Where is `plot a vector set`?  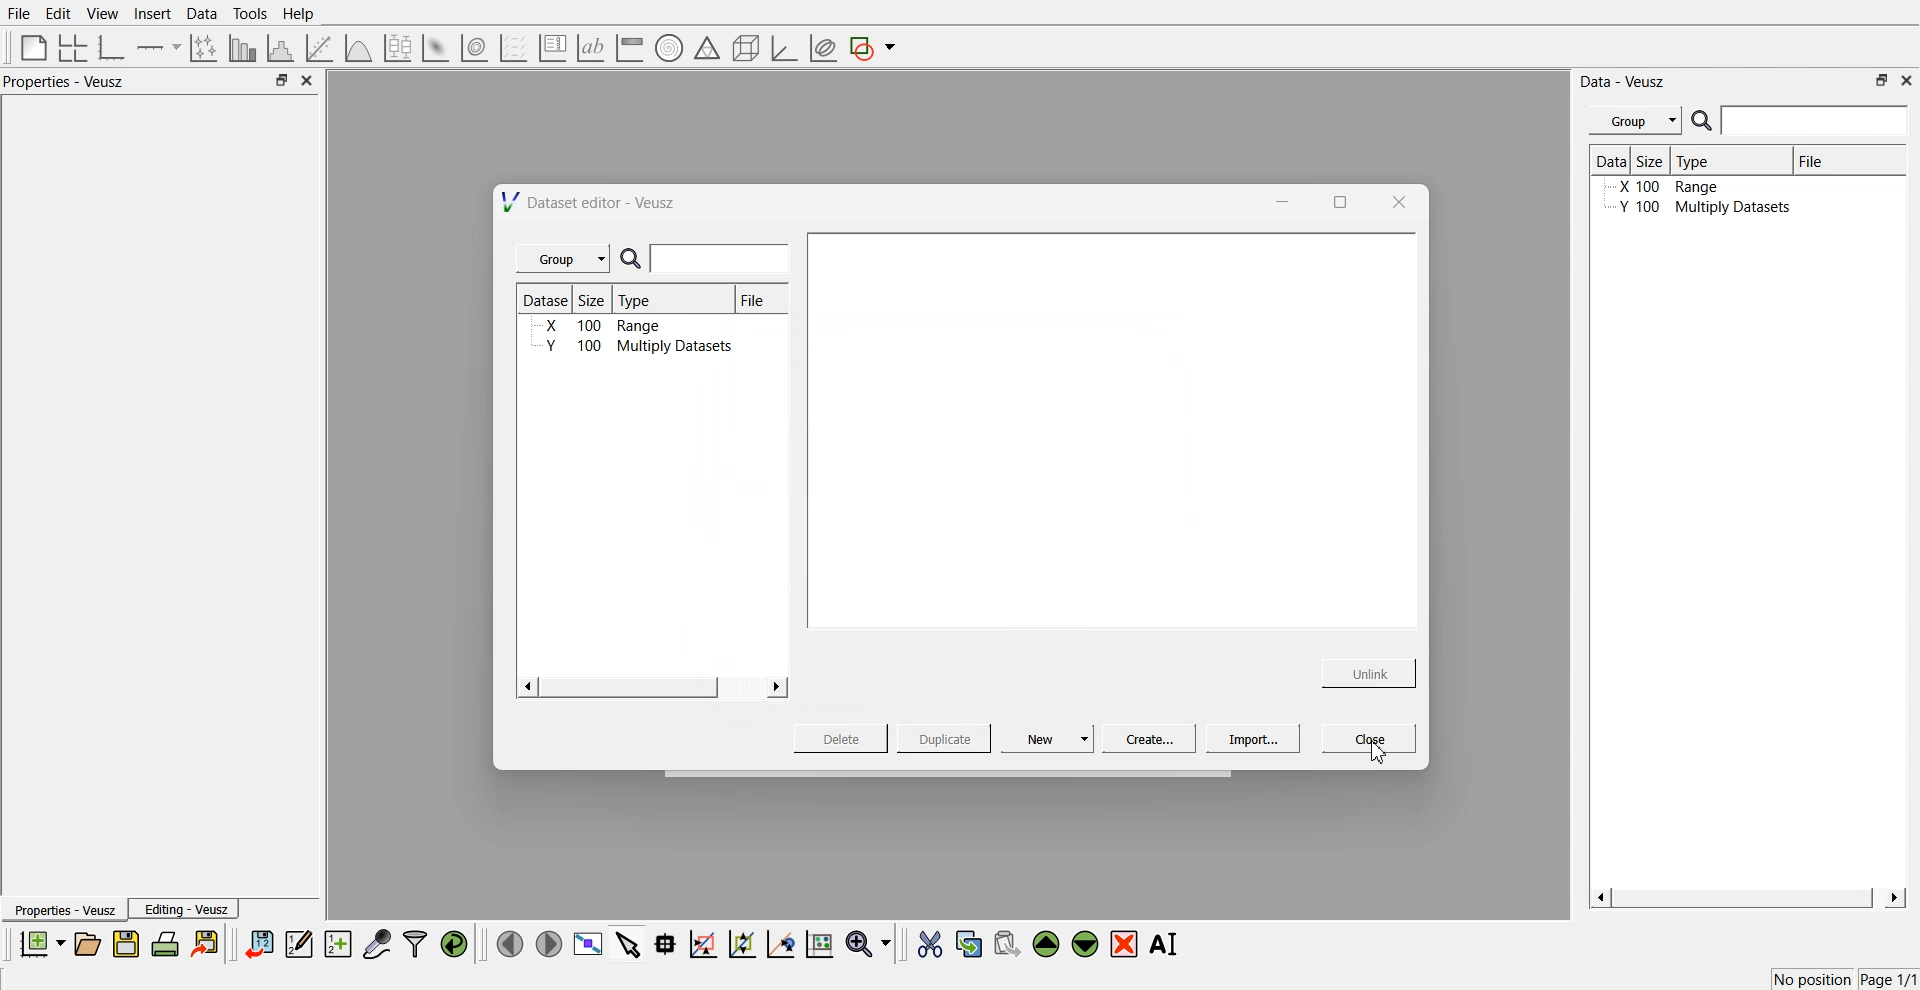
plot a vector set is located at coordinates (515, 48).